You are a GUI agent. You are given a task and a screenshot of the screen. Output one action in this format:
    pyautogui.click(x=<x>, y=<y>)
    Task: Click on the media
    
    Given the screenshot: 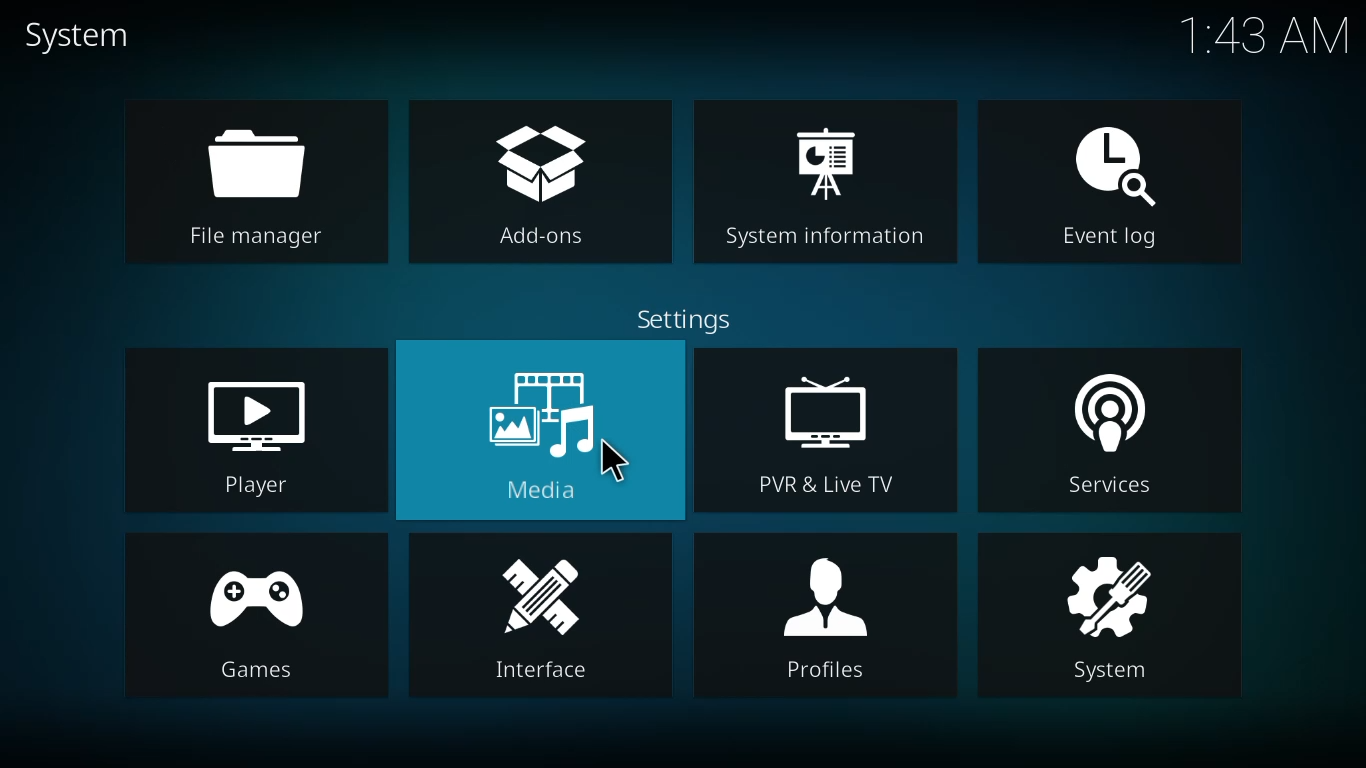 What is the action you would take?
    pyautogui.click(x=540, y=430)
    